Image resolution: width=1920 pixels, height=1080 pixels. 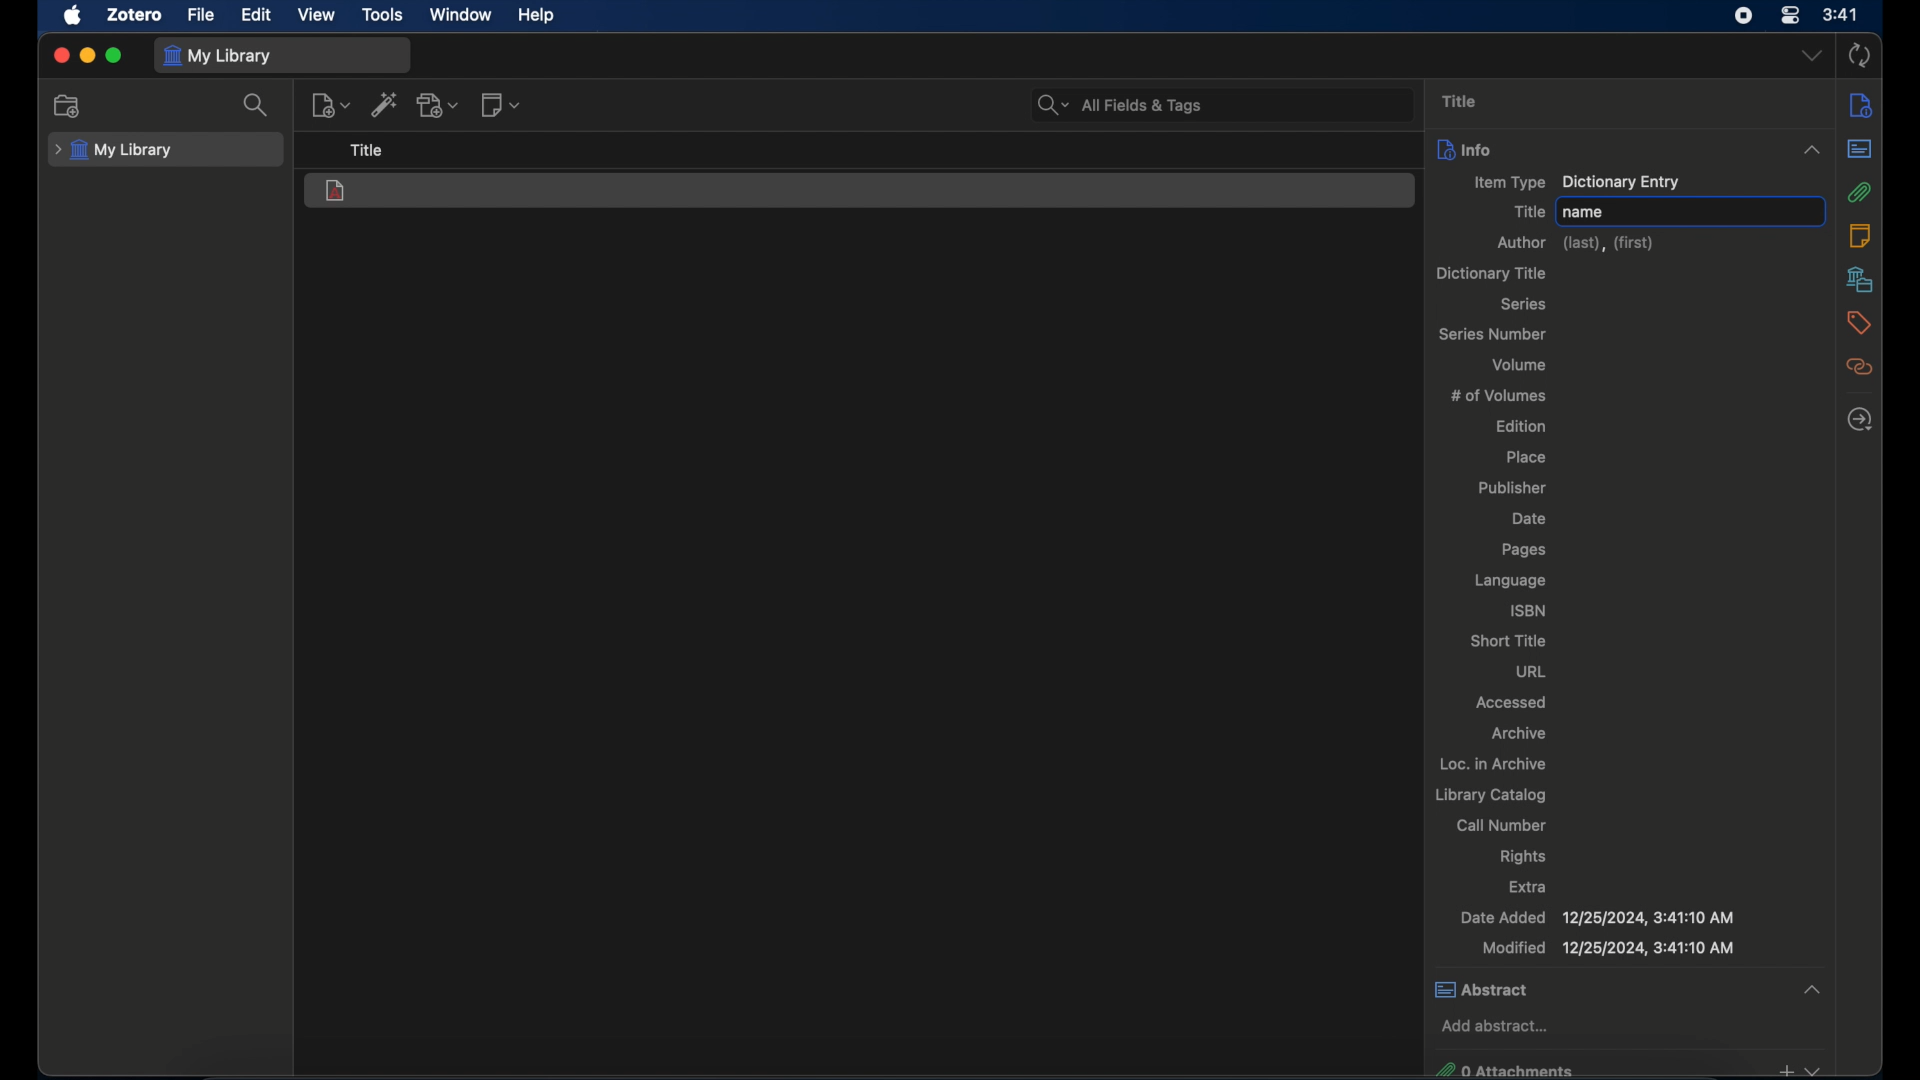 What do you see at coordinates (383, 104) in the screenshot?
I see `add item by identifier` at bounding box center [383, 104].